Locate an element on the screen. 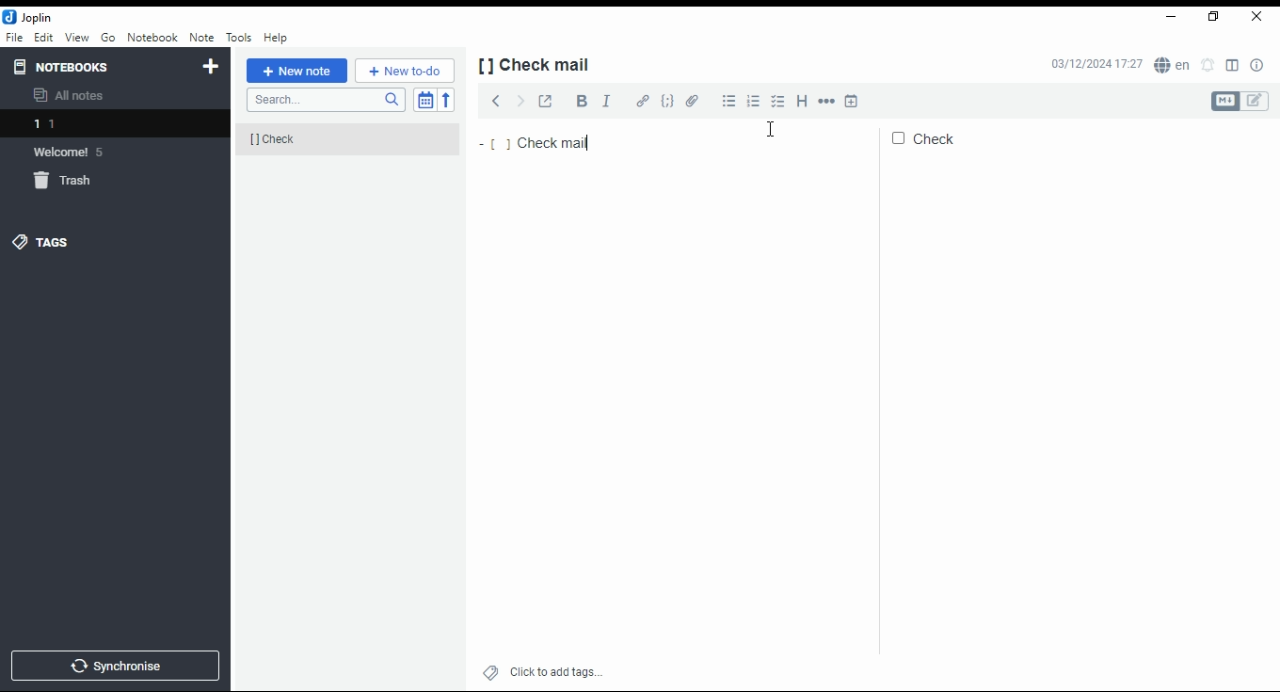 The height and width of the screenshot is (692, 1280). checkbox list is located at coordinates (776, 100).